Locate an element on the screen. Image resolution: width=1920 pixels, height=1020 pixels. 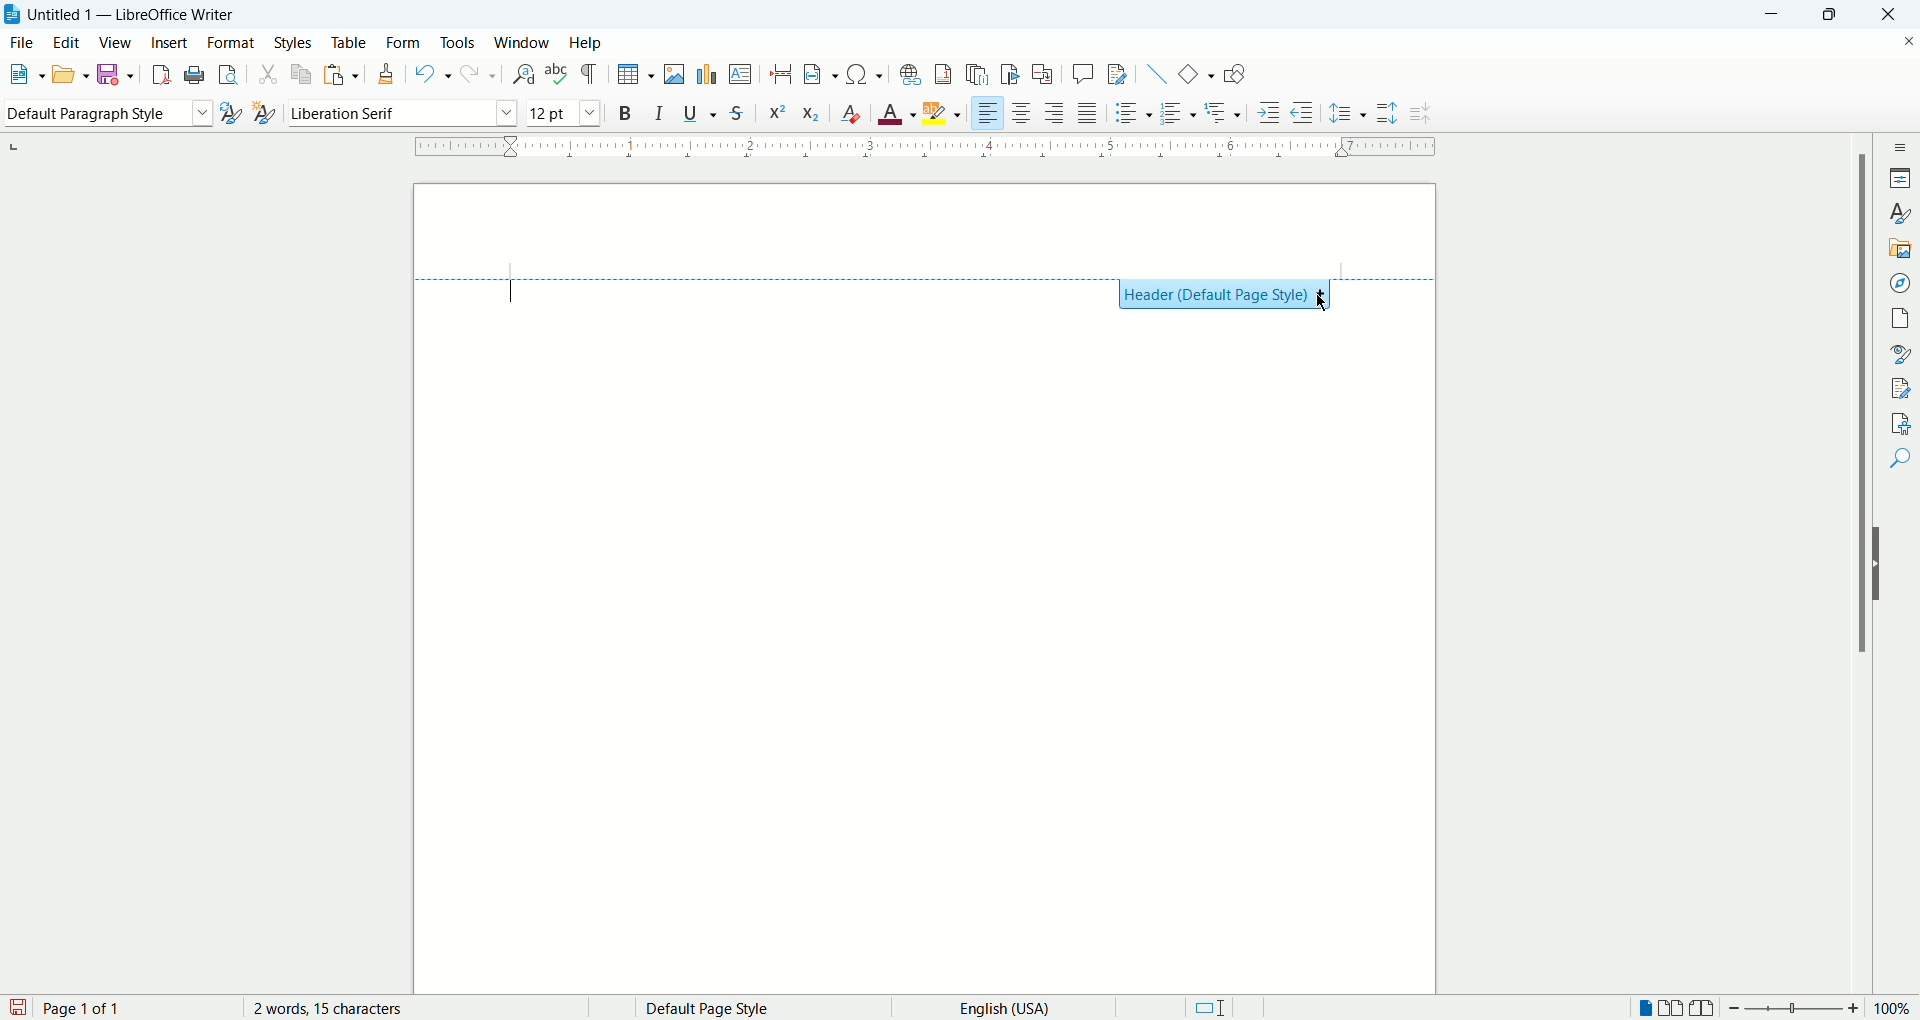
paste is located at coordinates (340, 75).